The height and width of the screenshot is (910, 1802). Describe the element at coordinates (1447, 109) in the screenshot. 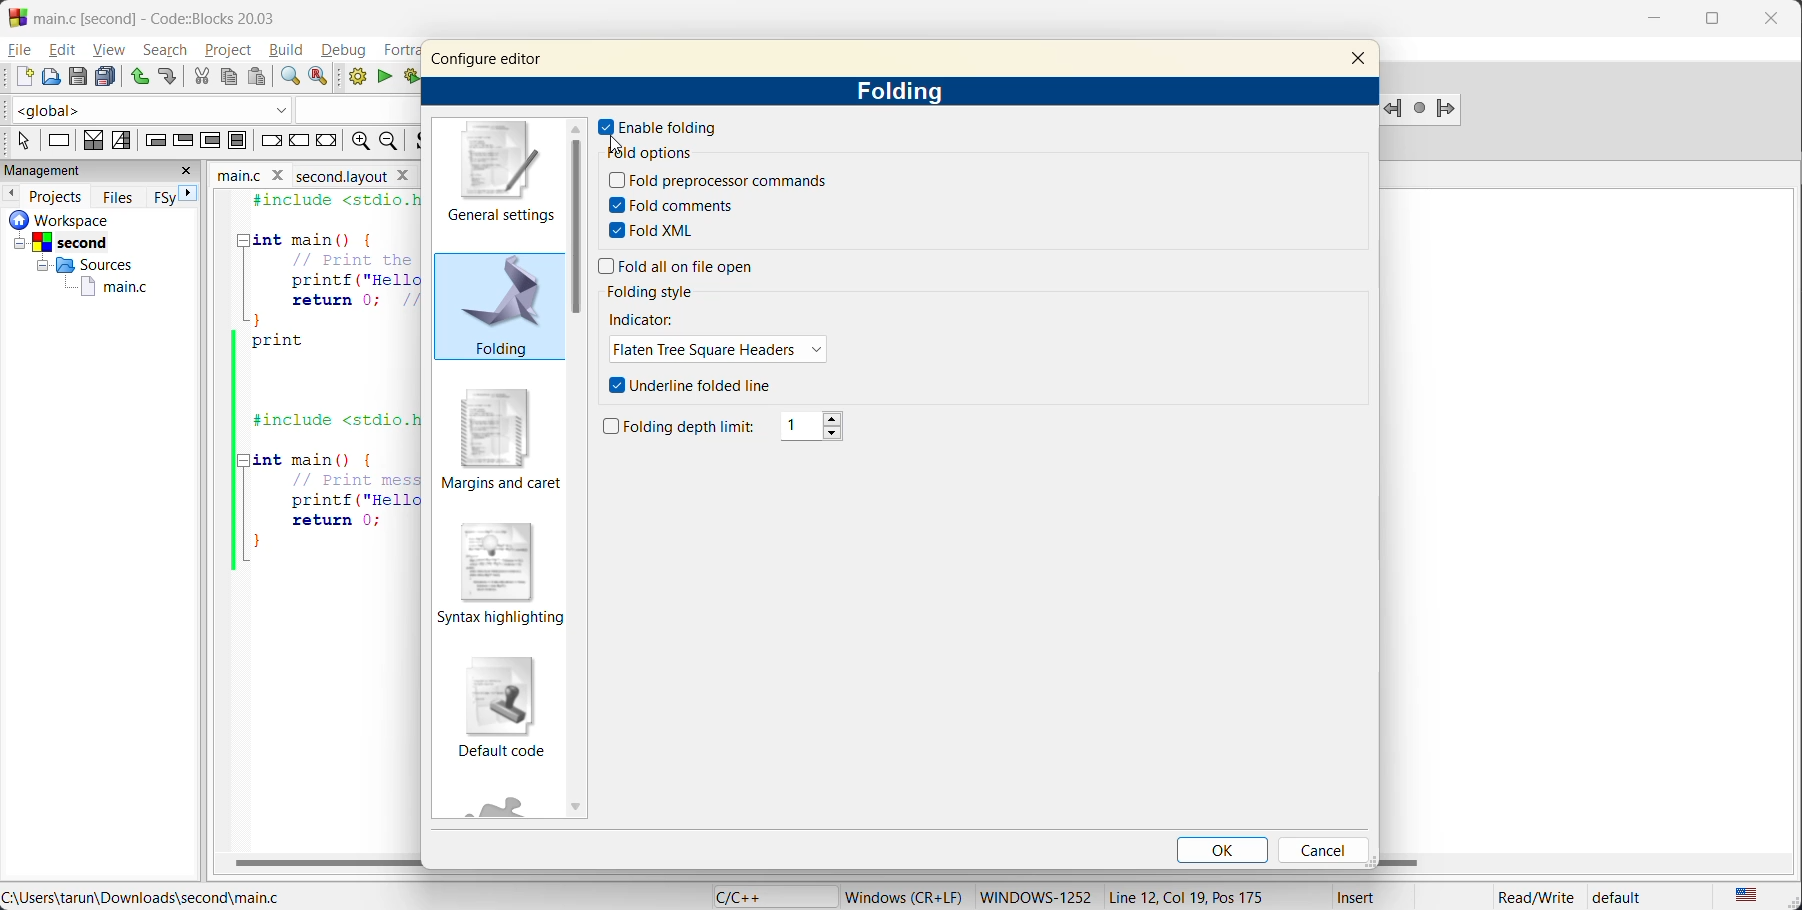

I see `jump forward` at that location.